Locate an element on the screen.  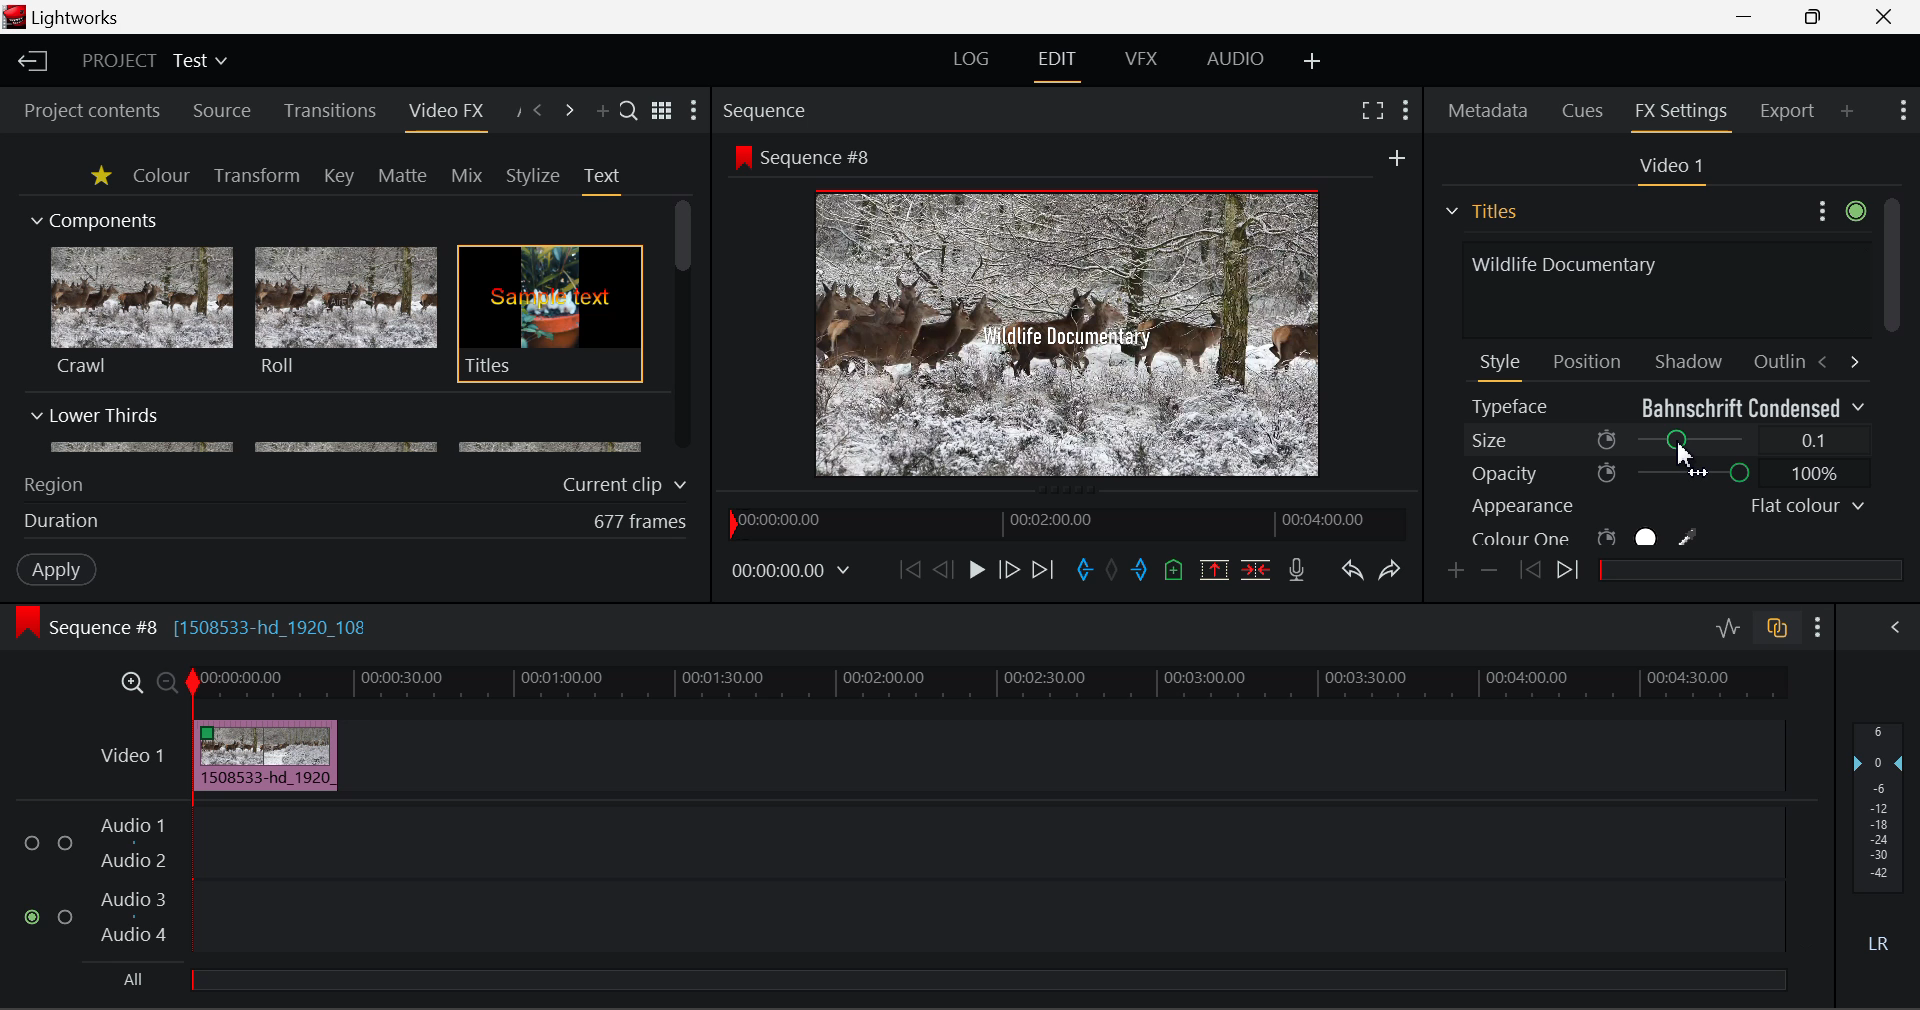
To Start is located at coordinates (910, 571).